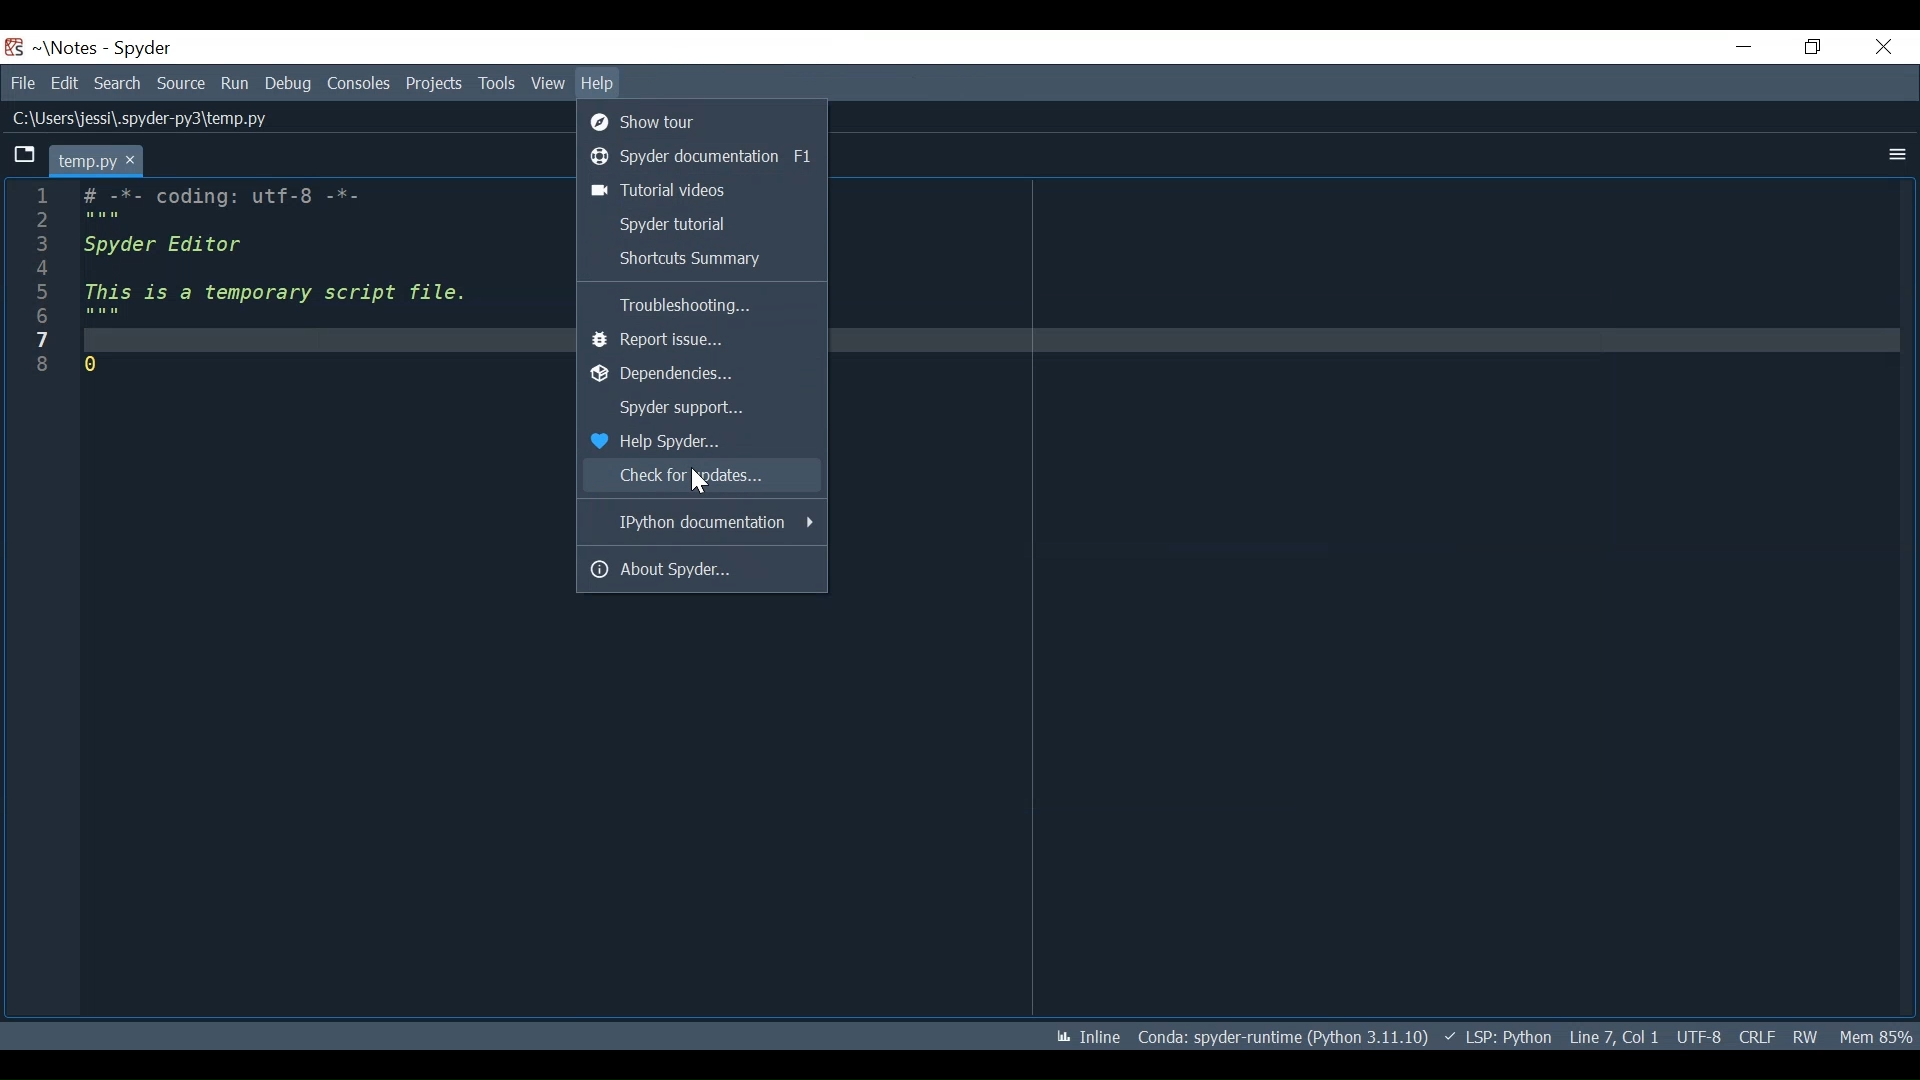 This screenshot has width=1920, height=1080. Describe the element at coordinates (1879, 1036) in the screenshot. I see `Memory Usage` at that location.